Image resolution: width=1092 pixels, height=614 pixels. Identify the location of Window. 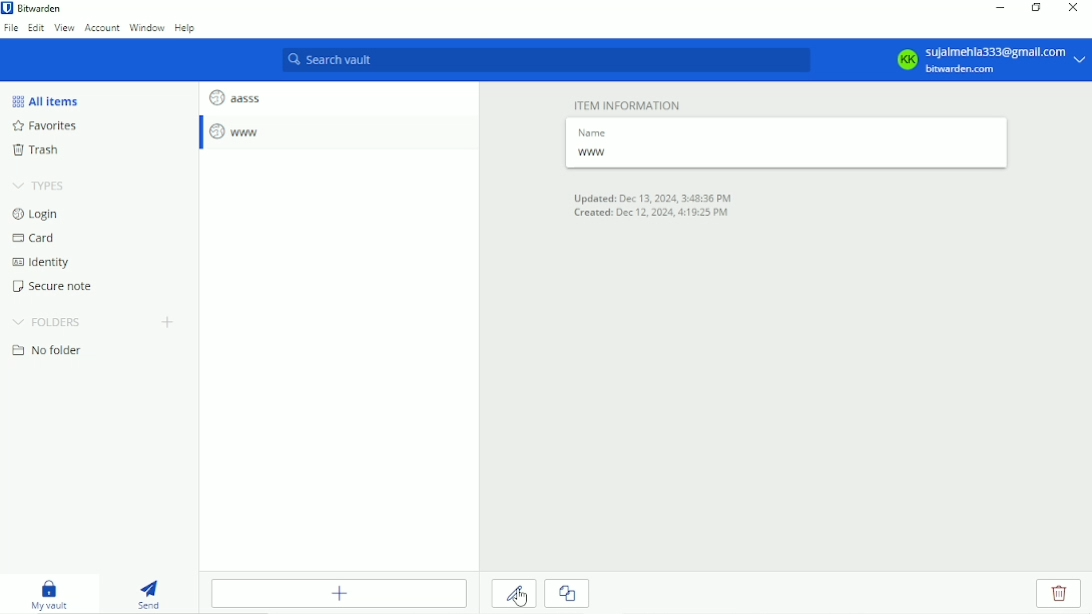
(148, 28).